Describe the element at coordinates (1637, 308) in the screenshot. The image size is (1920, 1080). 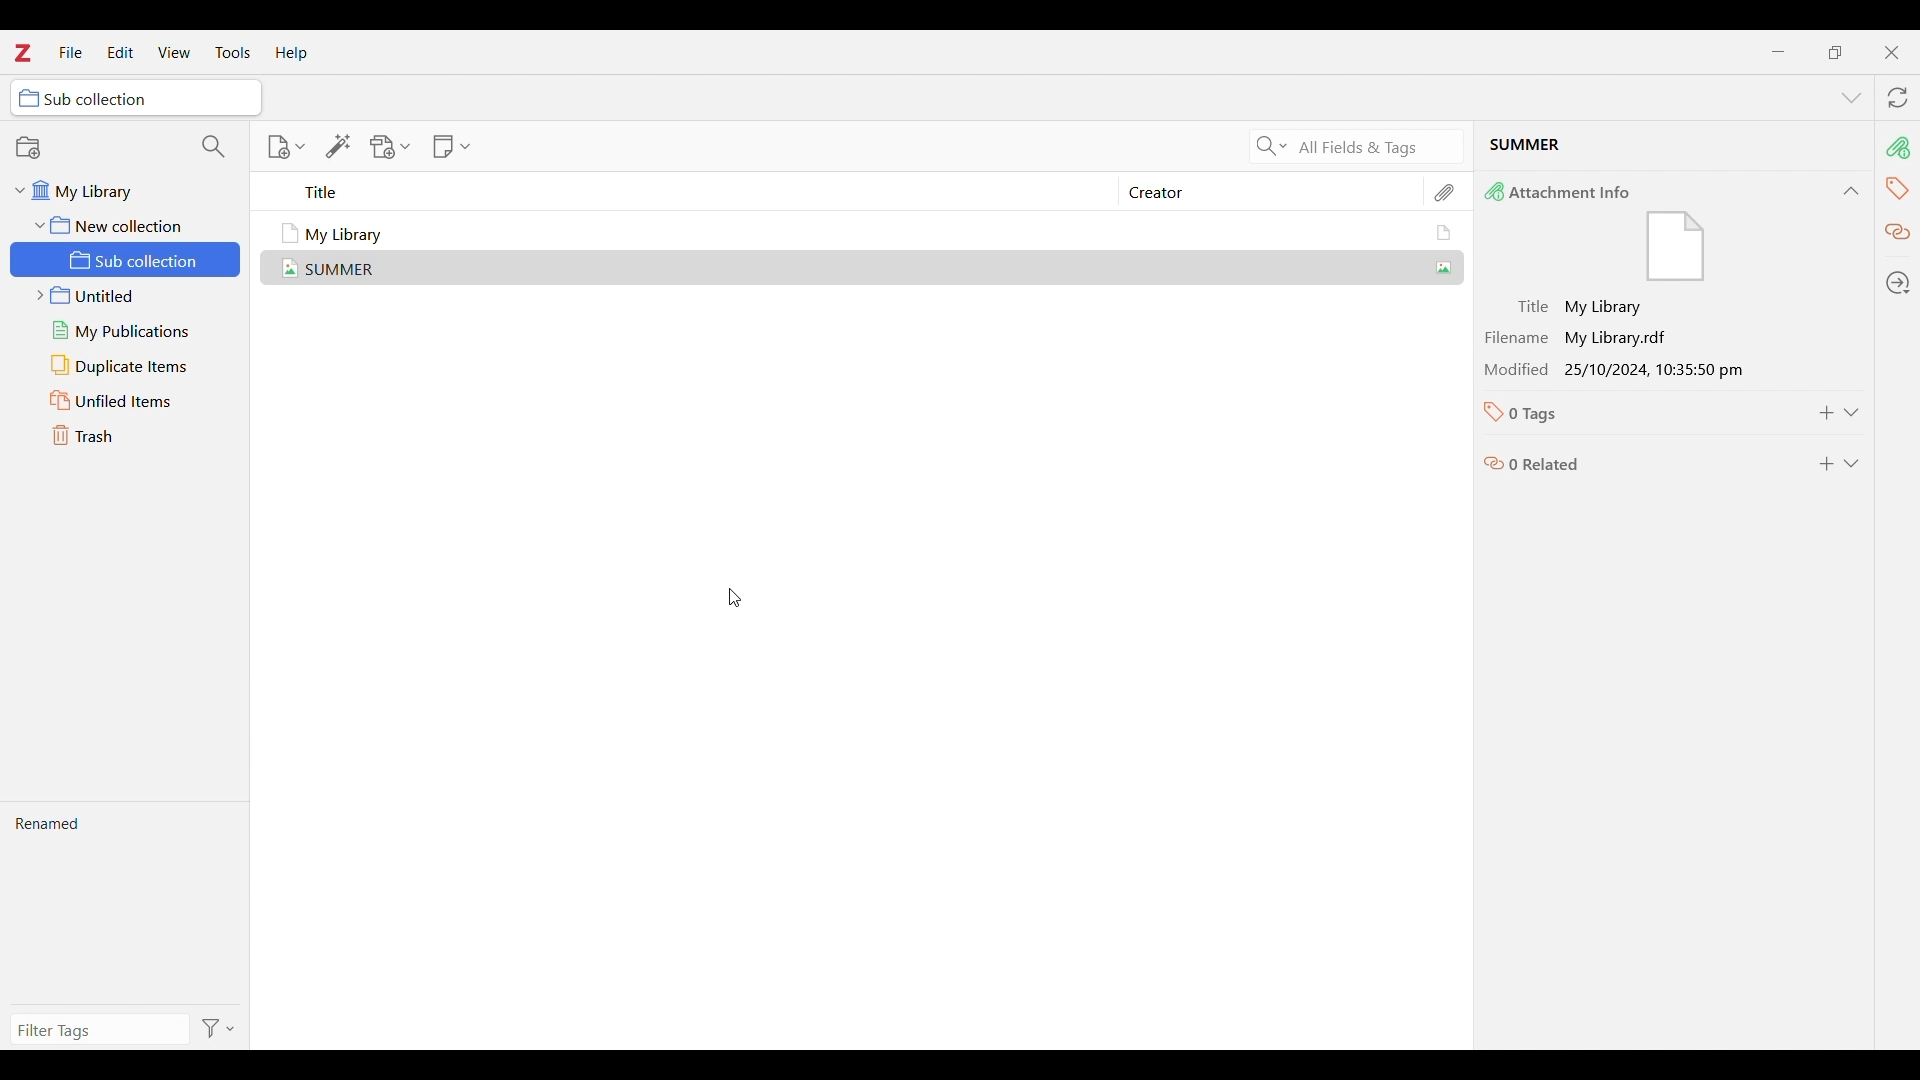
I see `Title: My Library` at that location.